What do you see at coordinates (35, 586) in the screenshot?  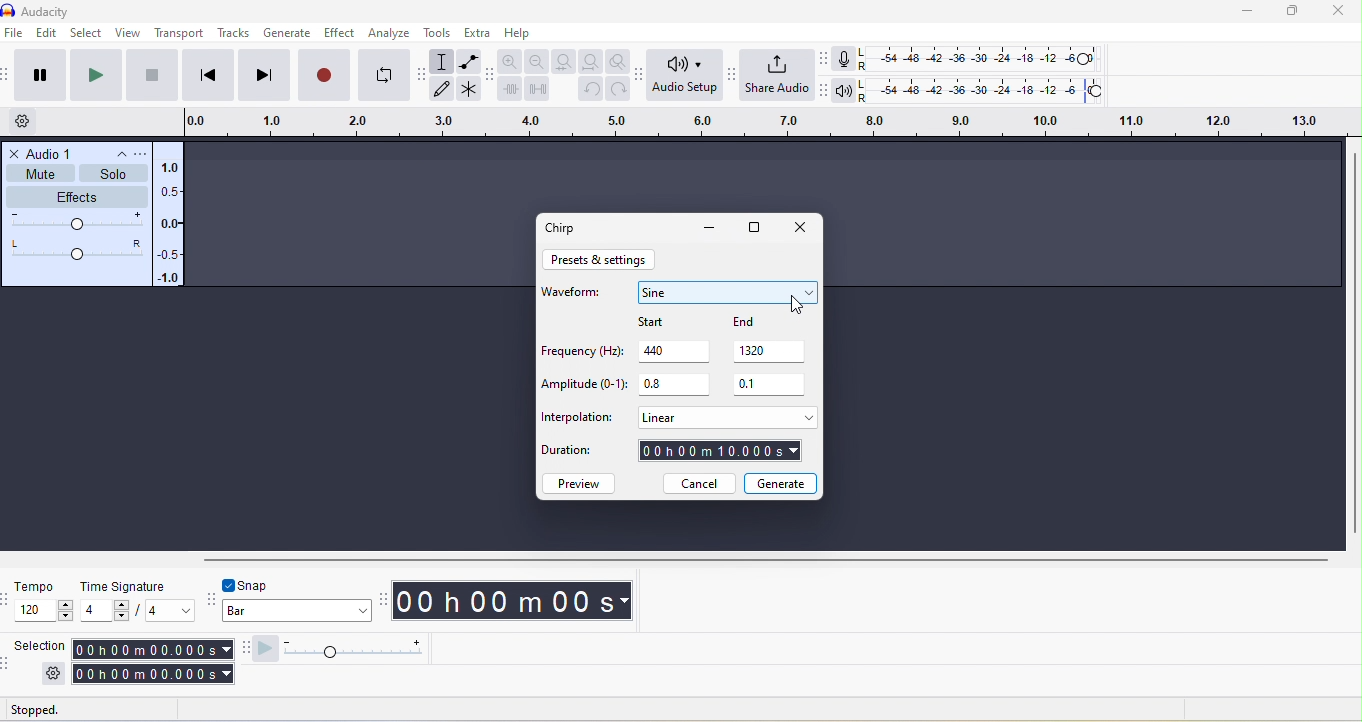 I see `tempo` at bounding box center [35, 586].